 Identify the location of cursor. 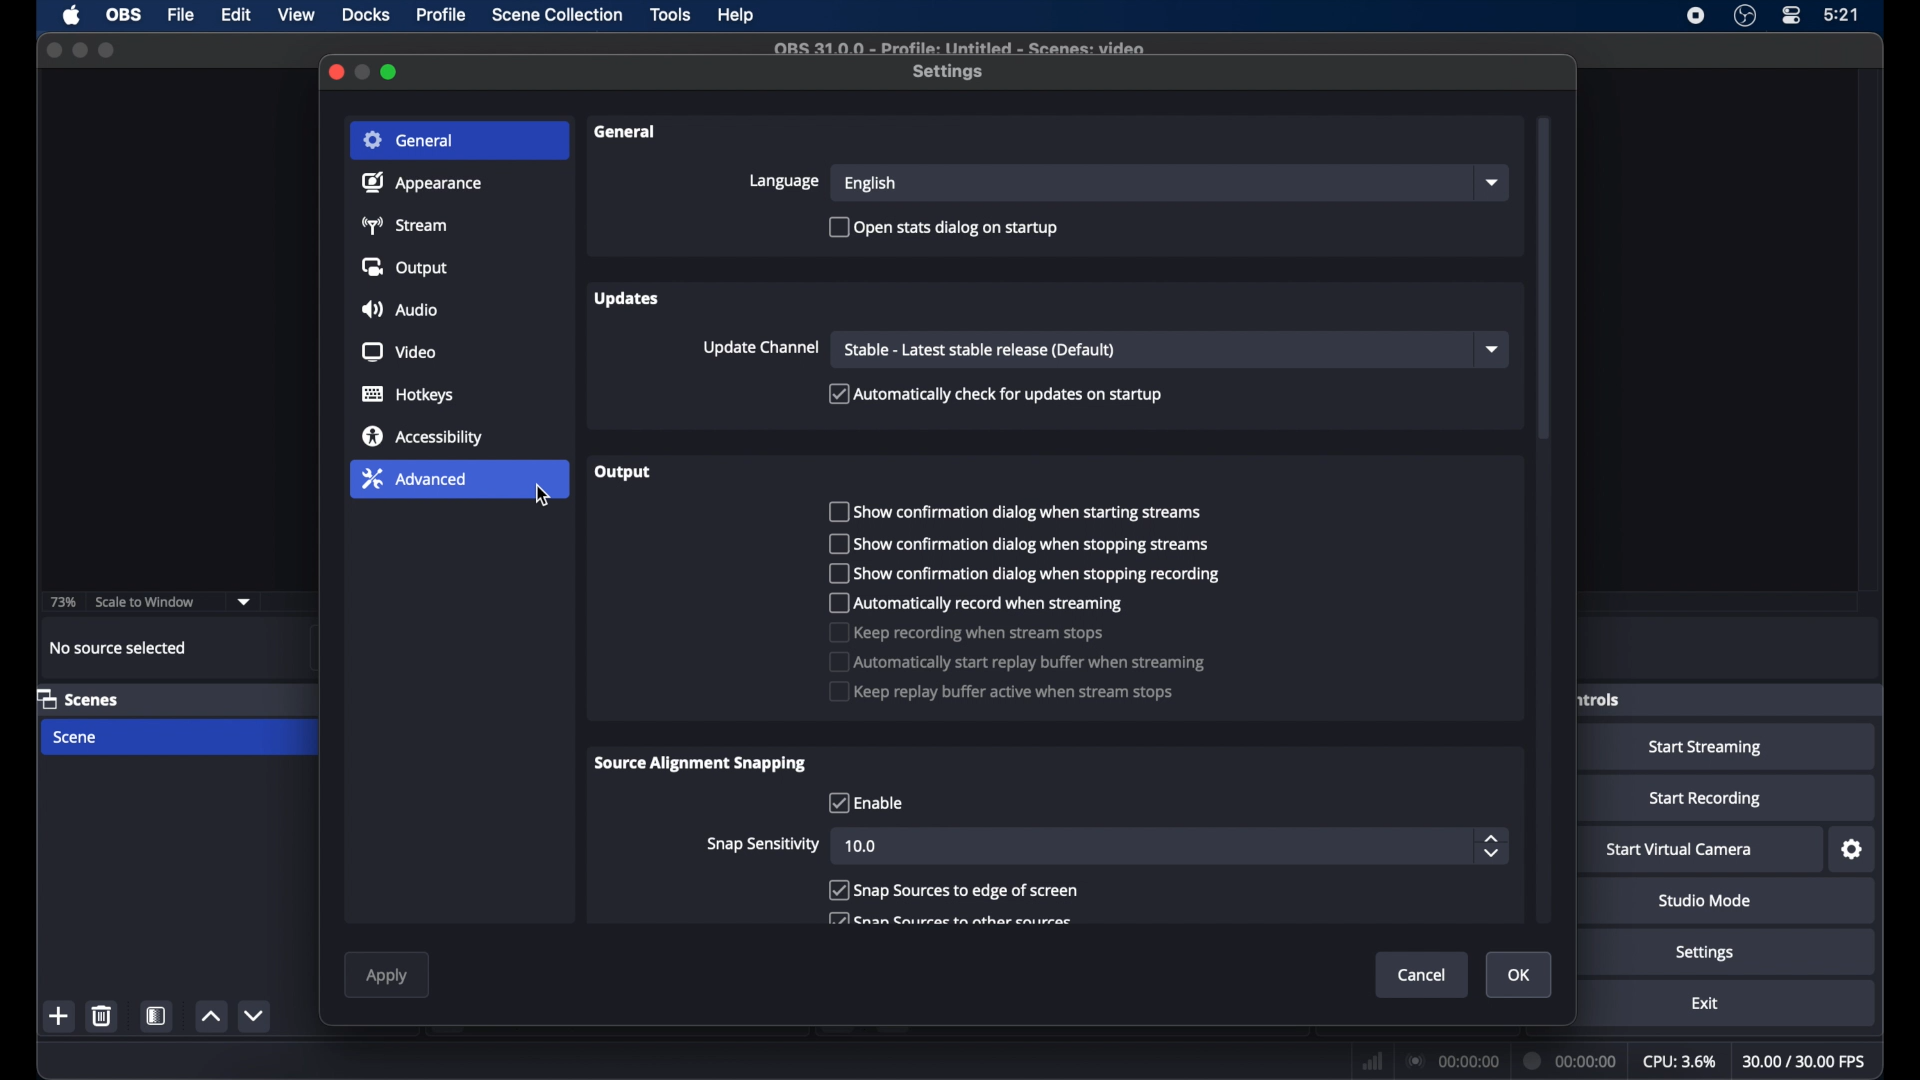
(544, 496).